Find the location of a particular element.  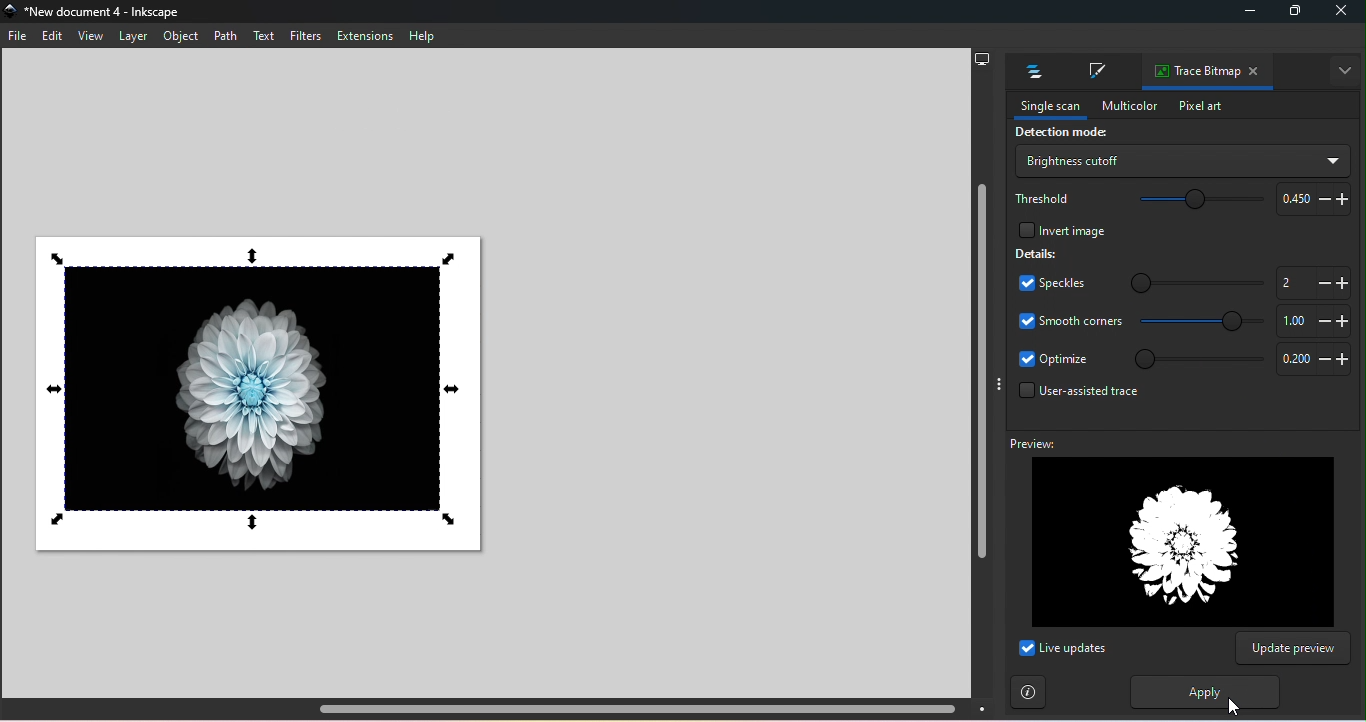

Preview is located at coordinates (1167, 531).